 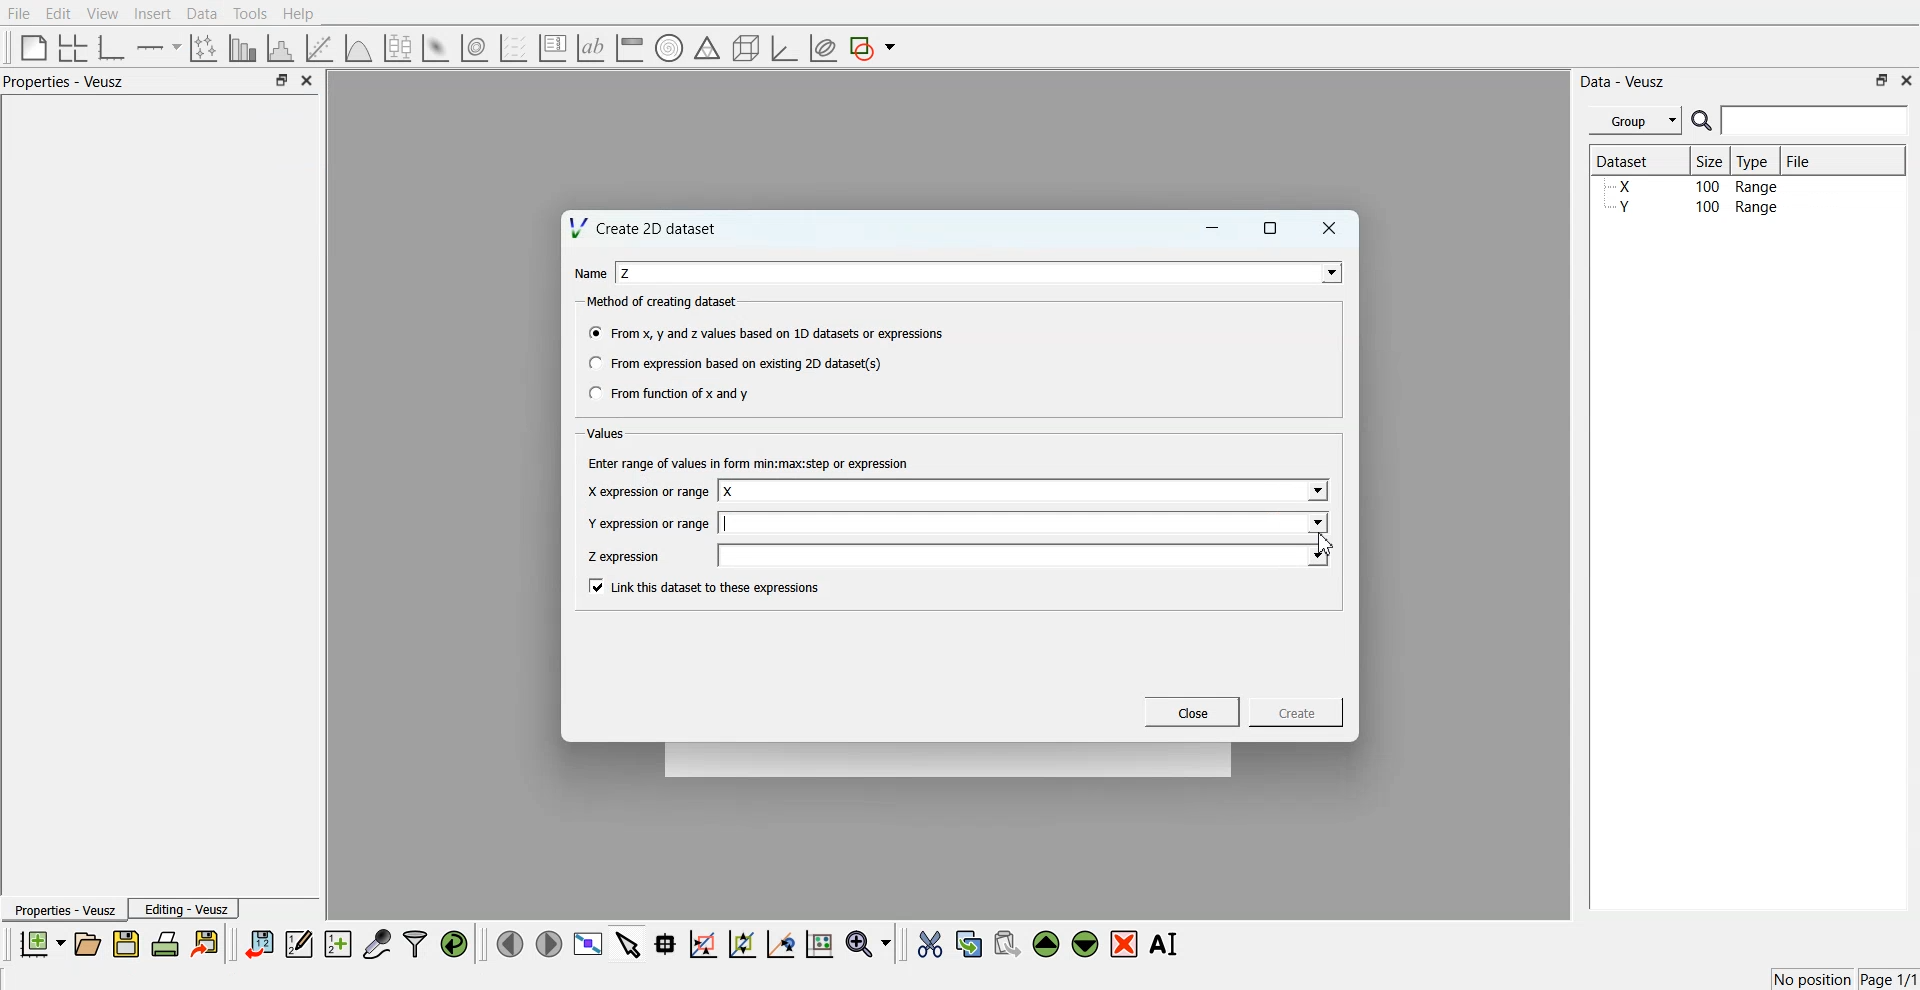 What do you see at coordinates (513, 49) in the screenshot?
I see `Plot a vector field` at bounding box center [513, 49].